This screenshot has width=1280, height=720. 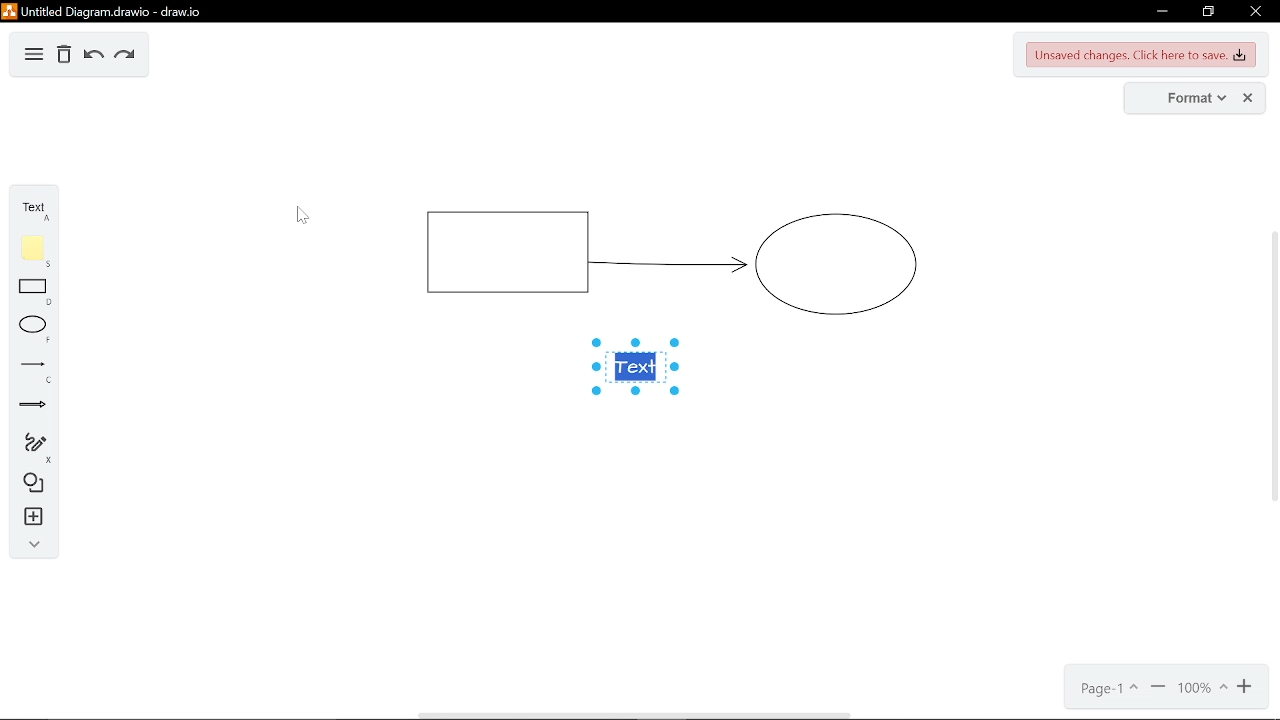 What do you see at coordinates (1110, 688) in the screenshot?
I see `page1` at bounding box center [1110, 688].